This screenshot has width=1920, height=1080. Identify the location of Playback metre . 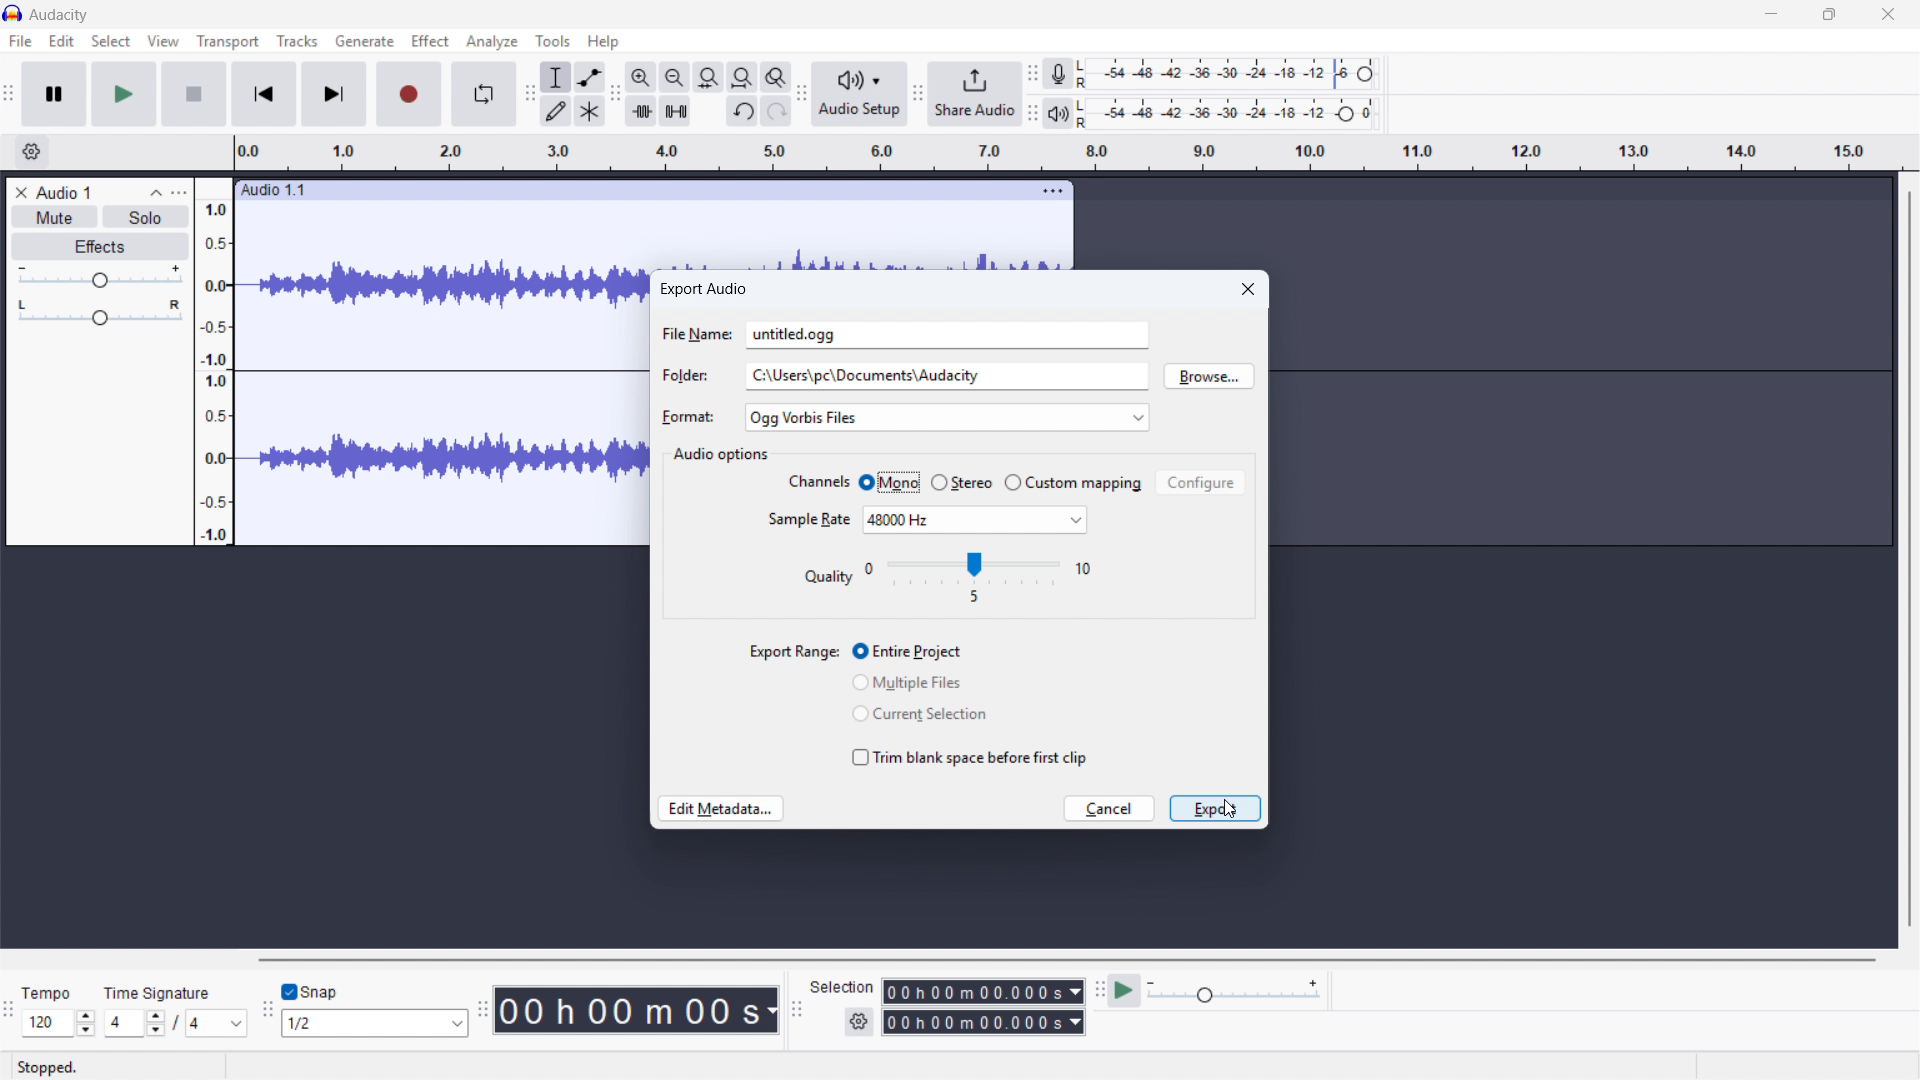
(1059, 113).